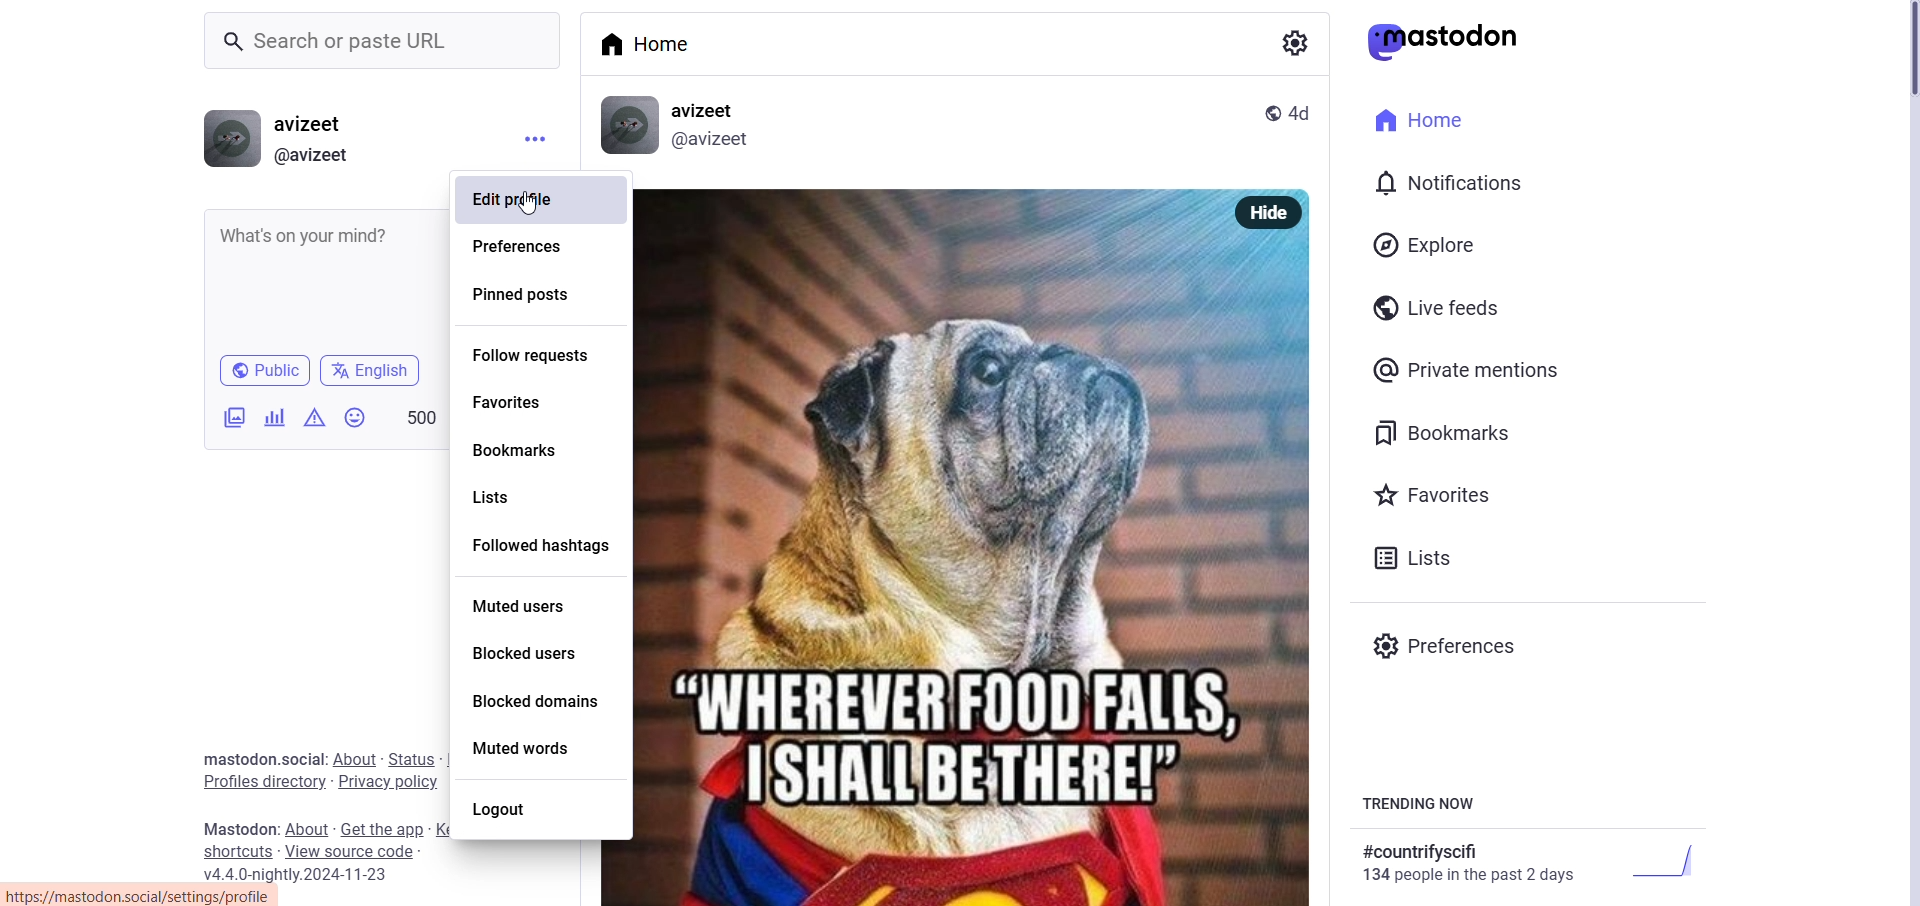 This screenshot has height=906, width=1920. What do you see at coordinates (1428, 244) in the screenshot?
I see `explore` at bounding box center [1428, 244].